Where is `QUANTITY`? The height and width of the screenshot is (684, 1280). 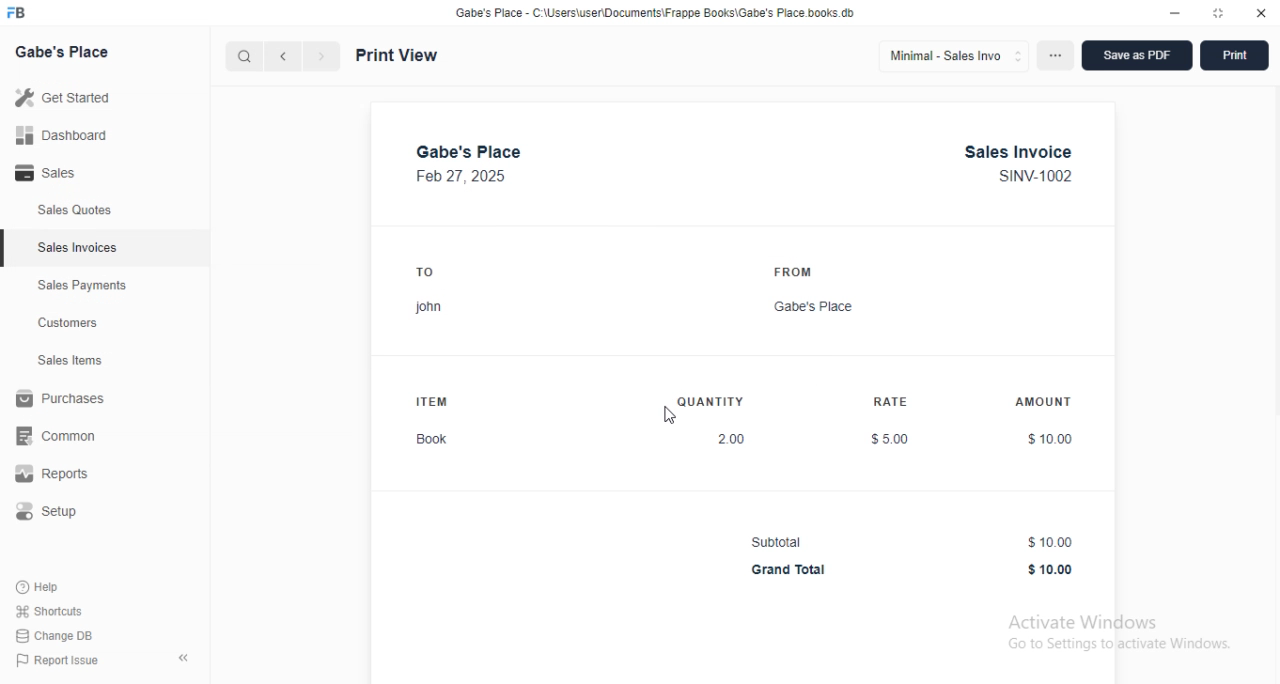
QUANTITY is located at coordinates (711, 402).